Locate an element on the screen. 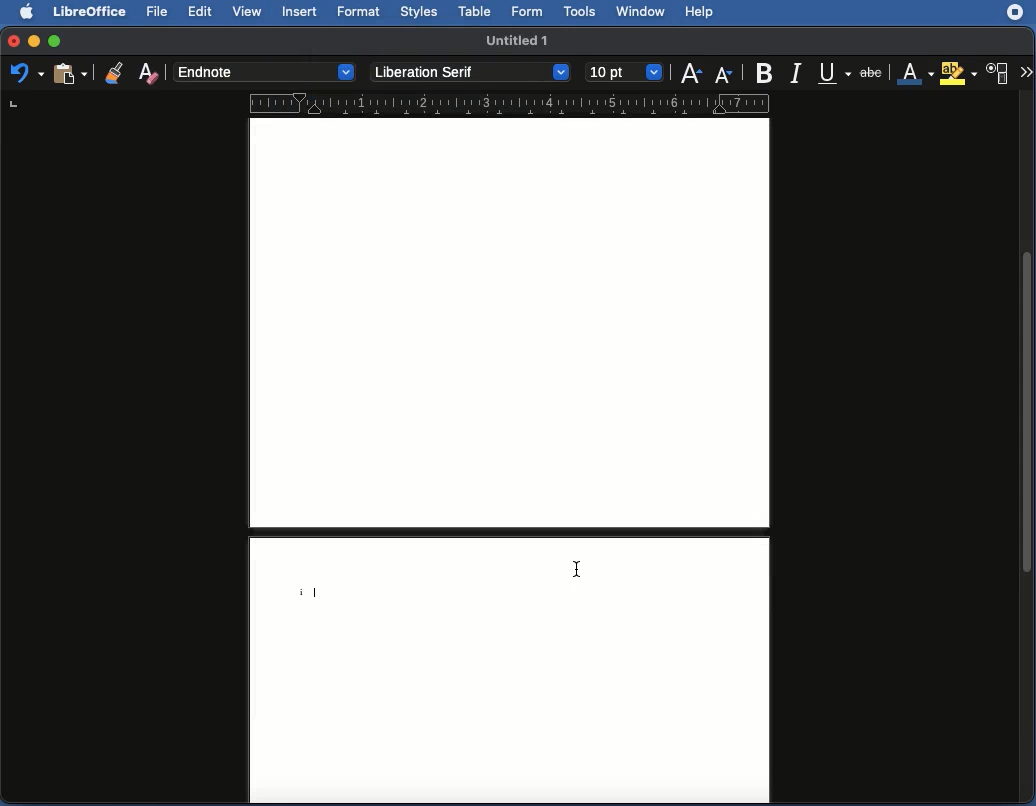 This screenshot has width=1036, height=806. Scroll is located at coordinates (1028, 449).